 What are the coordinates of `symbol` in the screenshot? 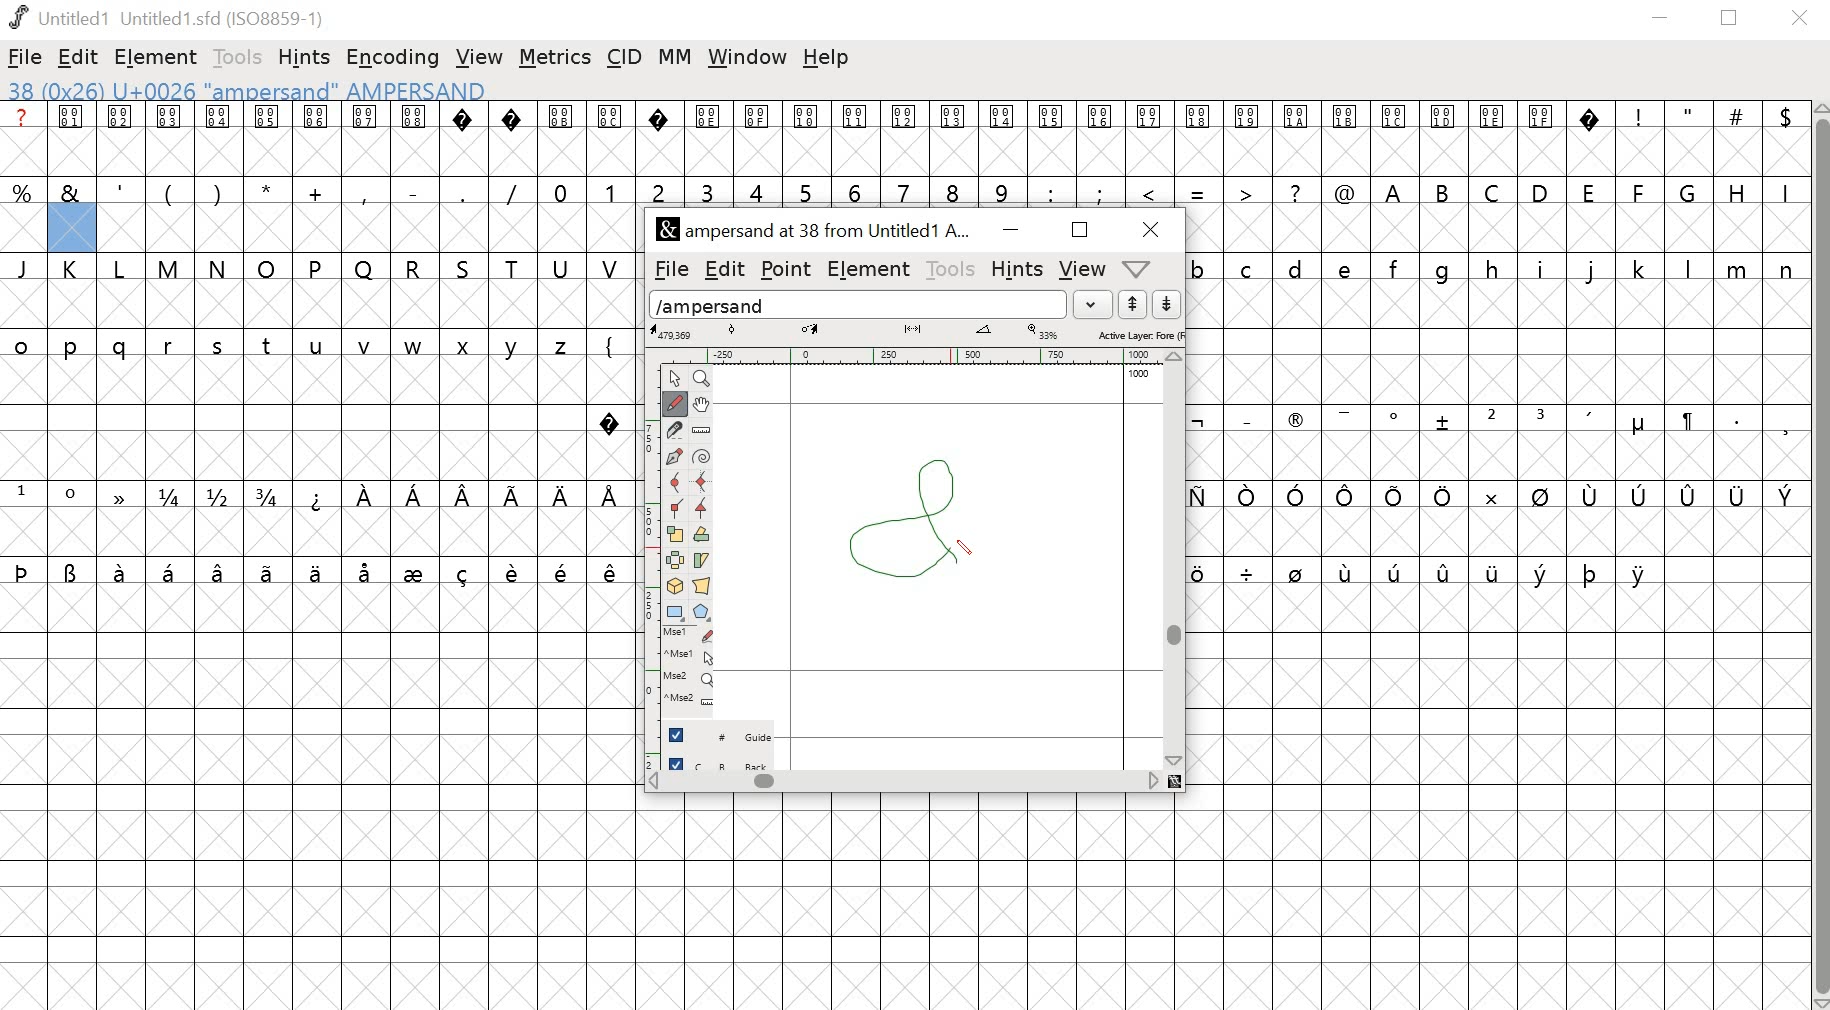 It's located at (1397, 496).